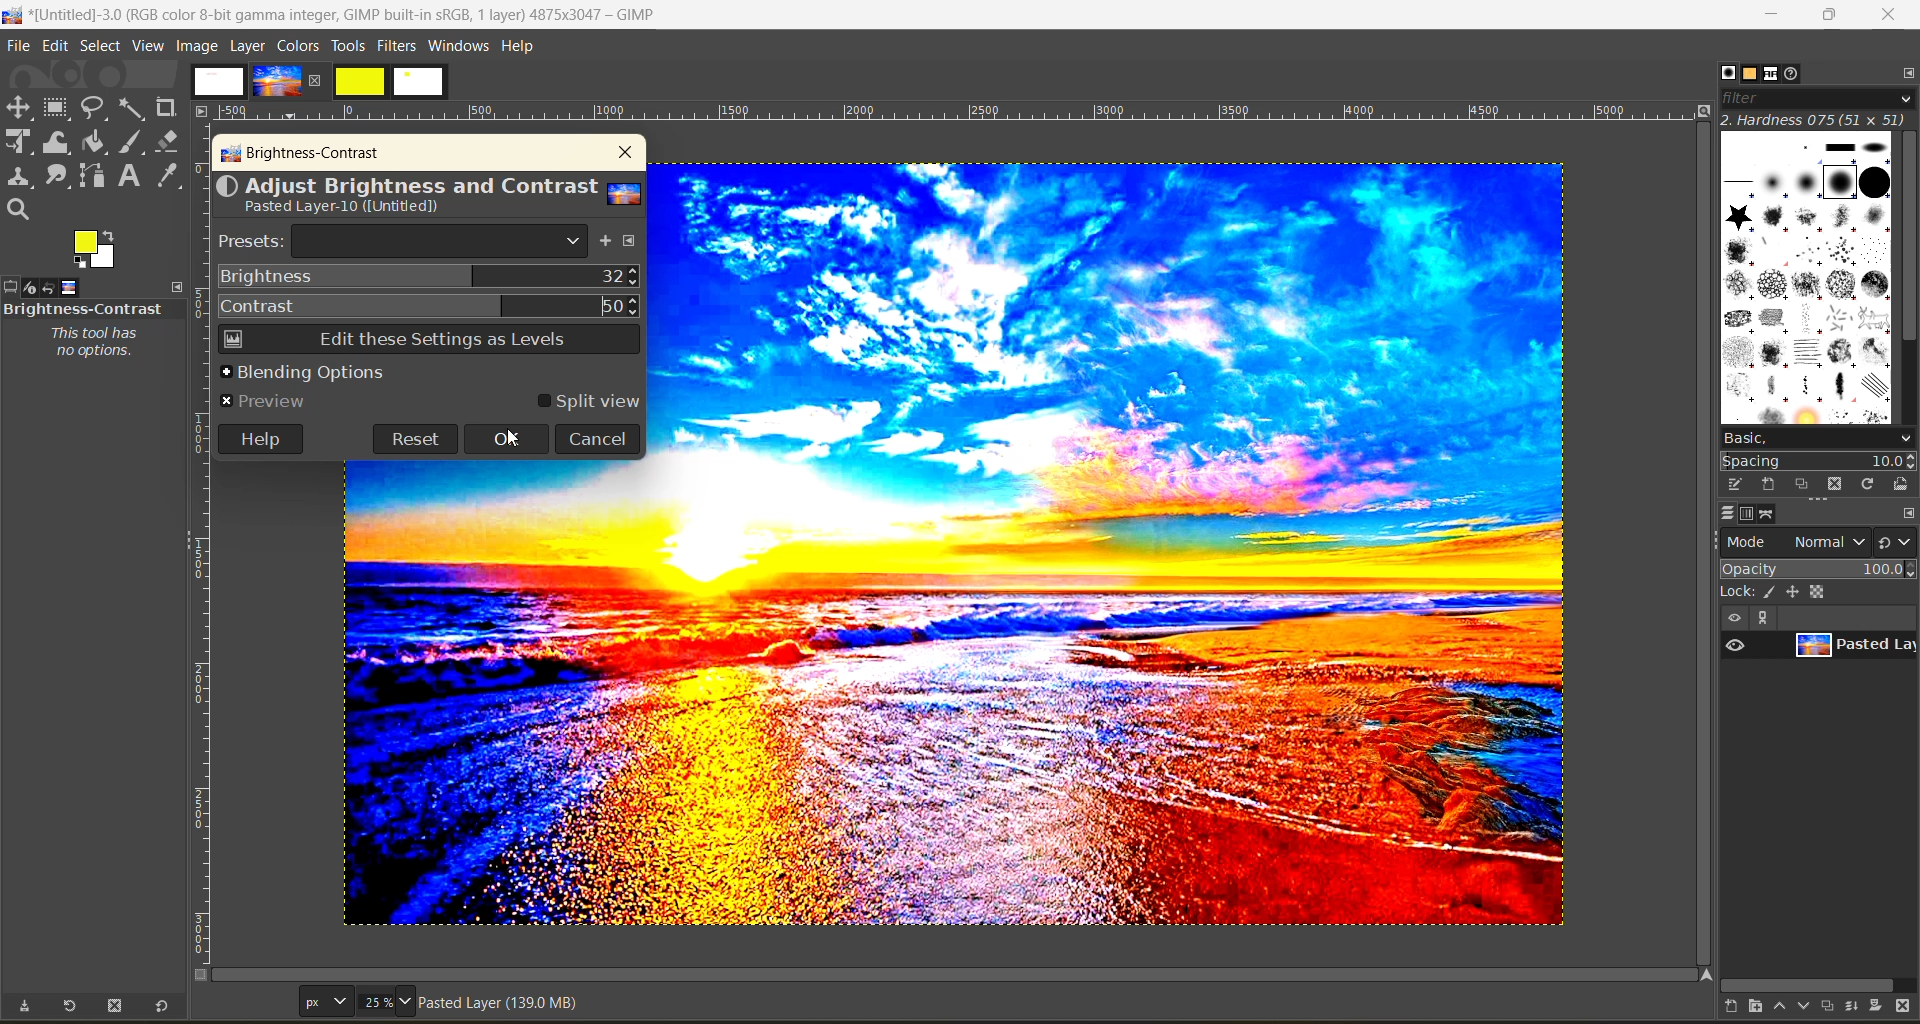 Image resolution: width=1920 pixels, height=1024 pixels. Describe the element at coordinates (1738, 1009) in the screenshot. I see `create a new layer` at that location.